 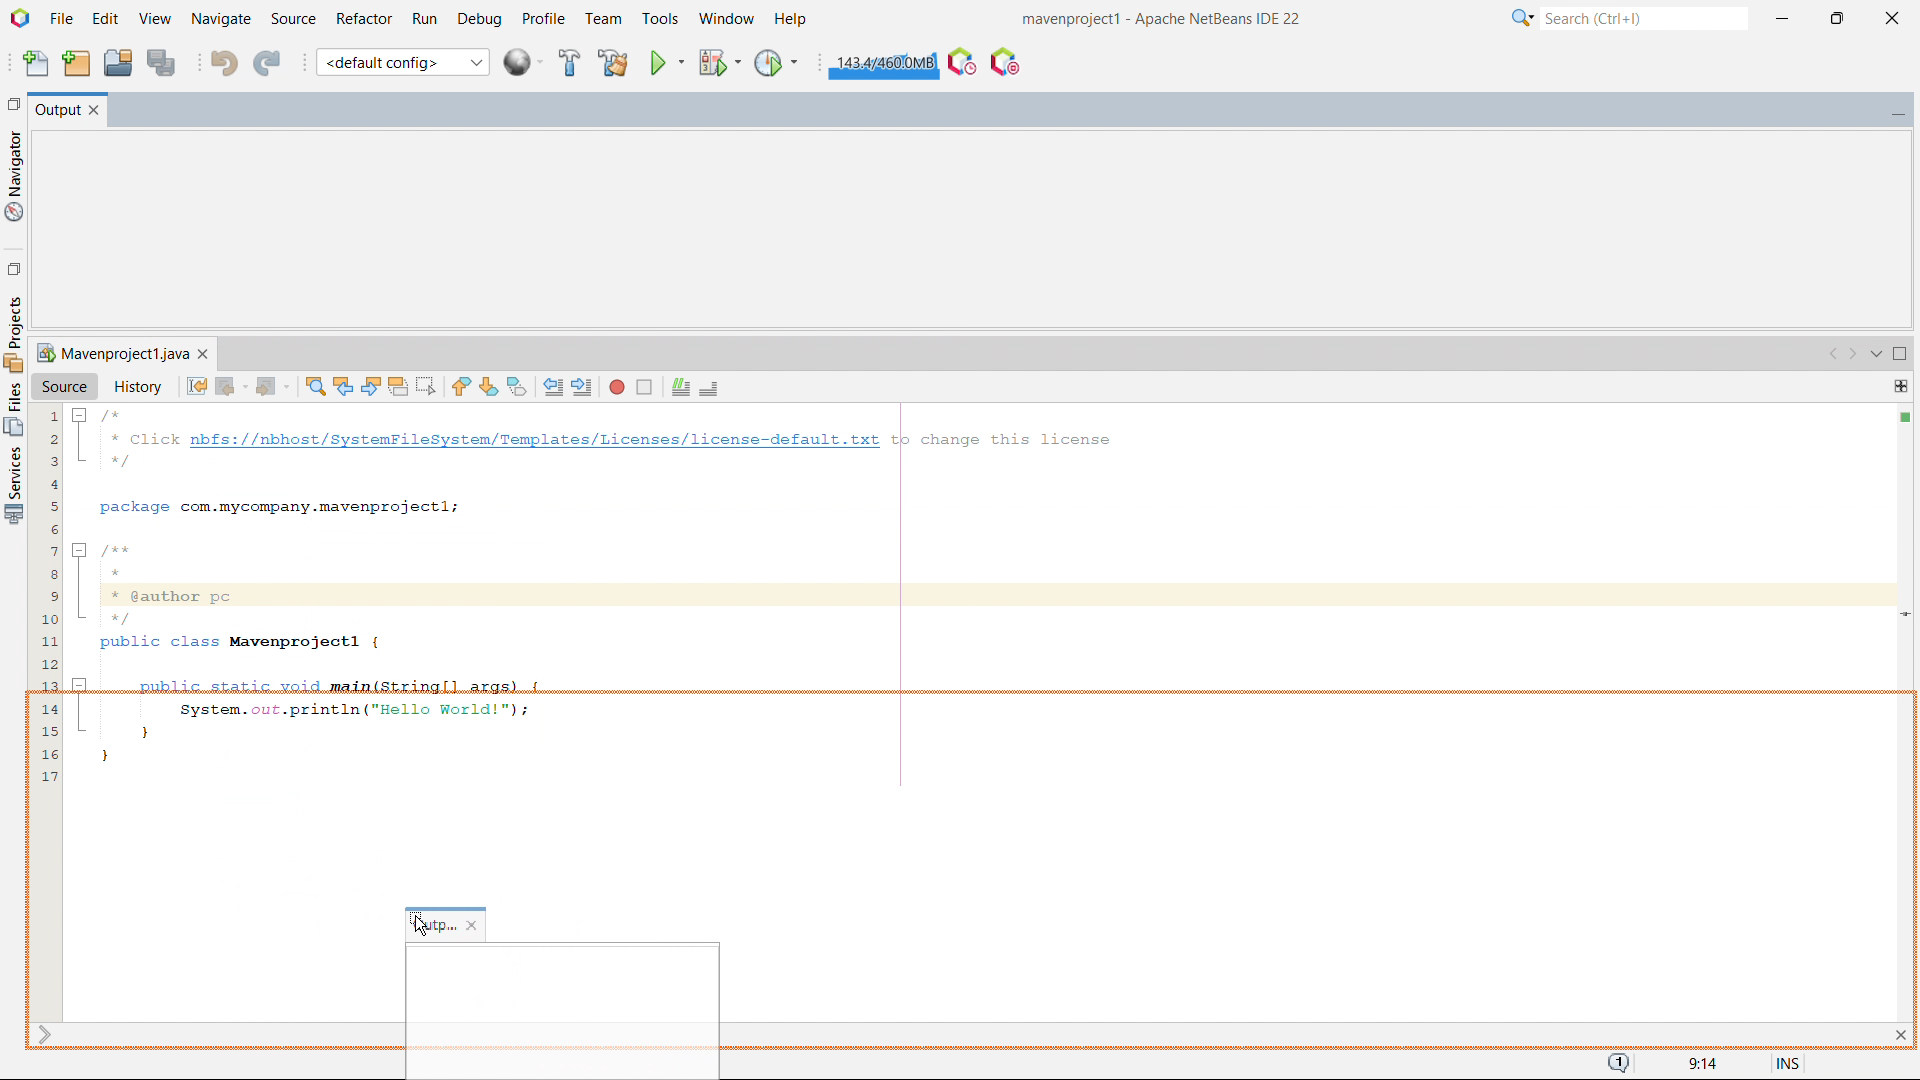 I want to click on last edit, so click(x=197, y=385).